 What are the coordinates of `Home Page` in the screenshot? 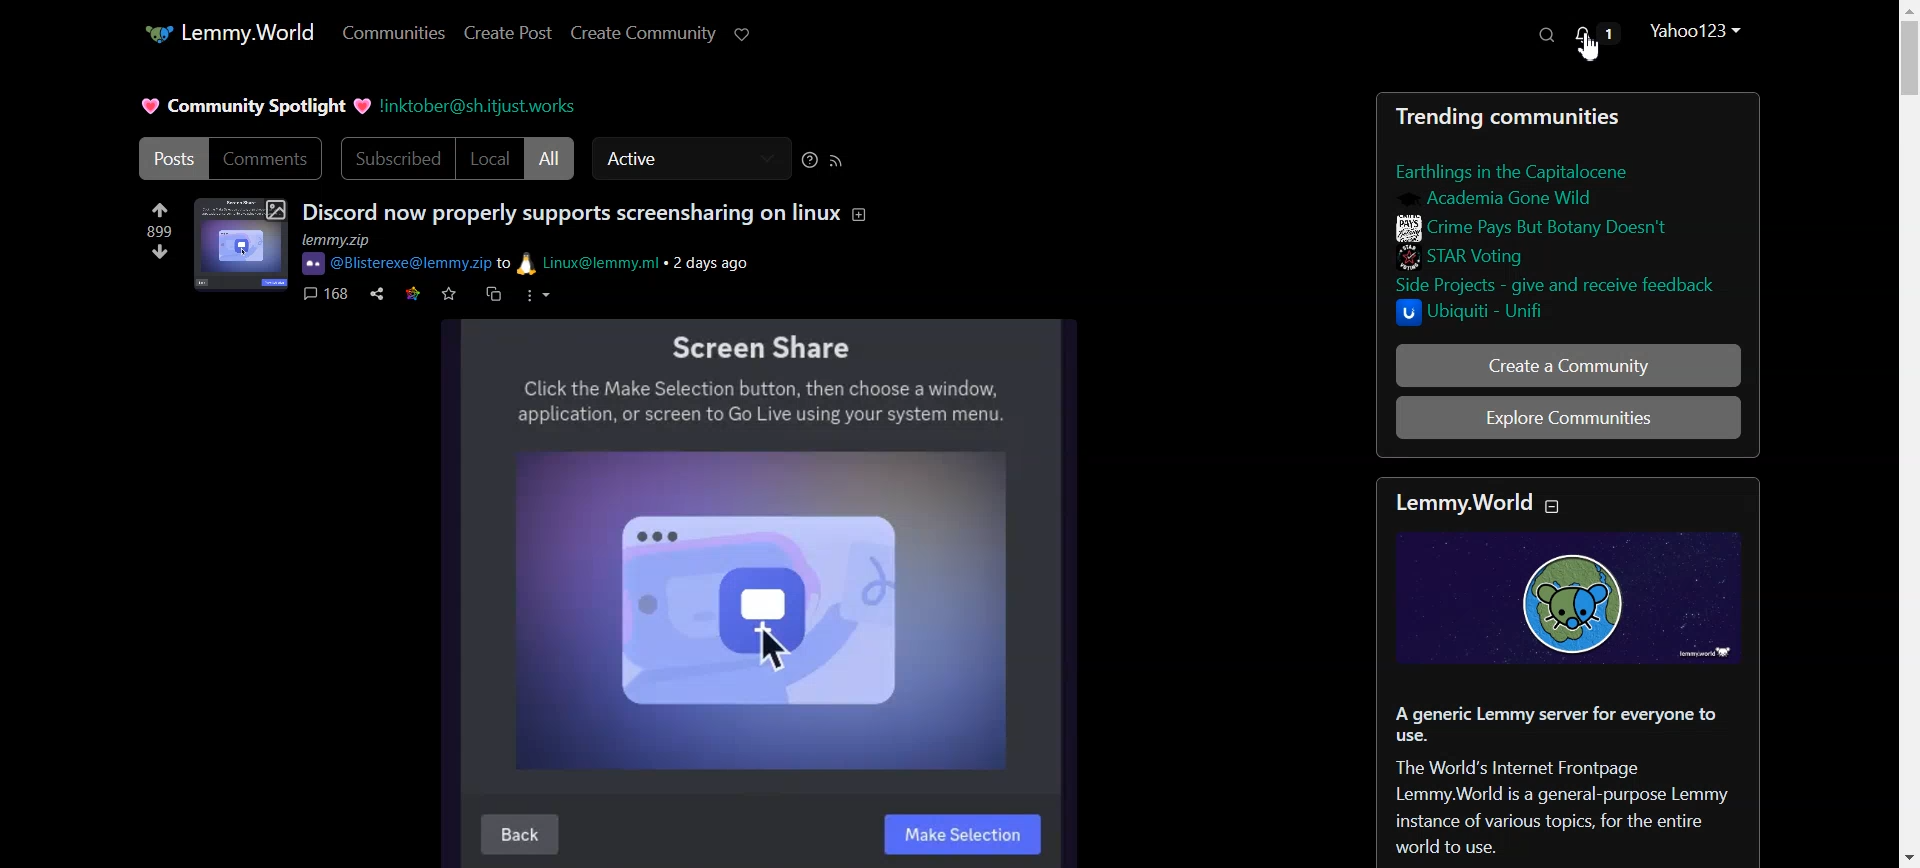 It's located at (225, 32).